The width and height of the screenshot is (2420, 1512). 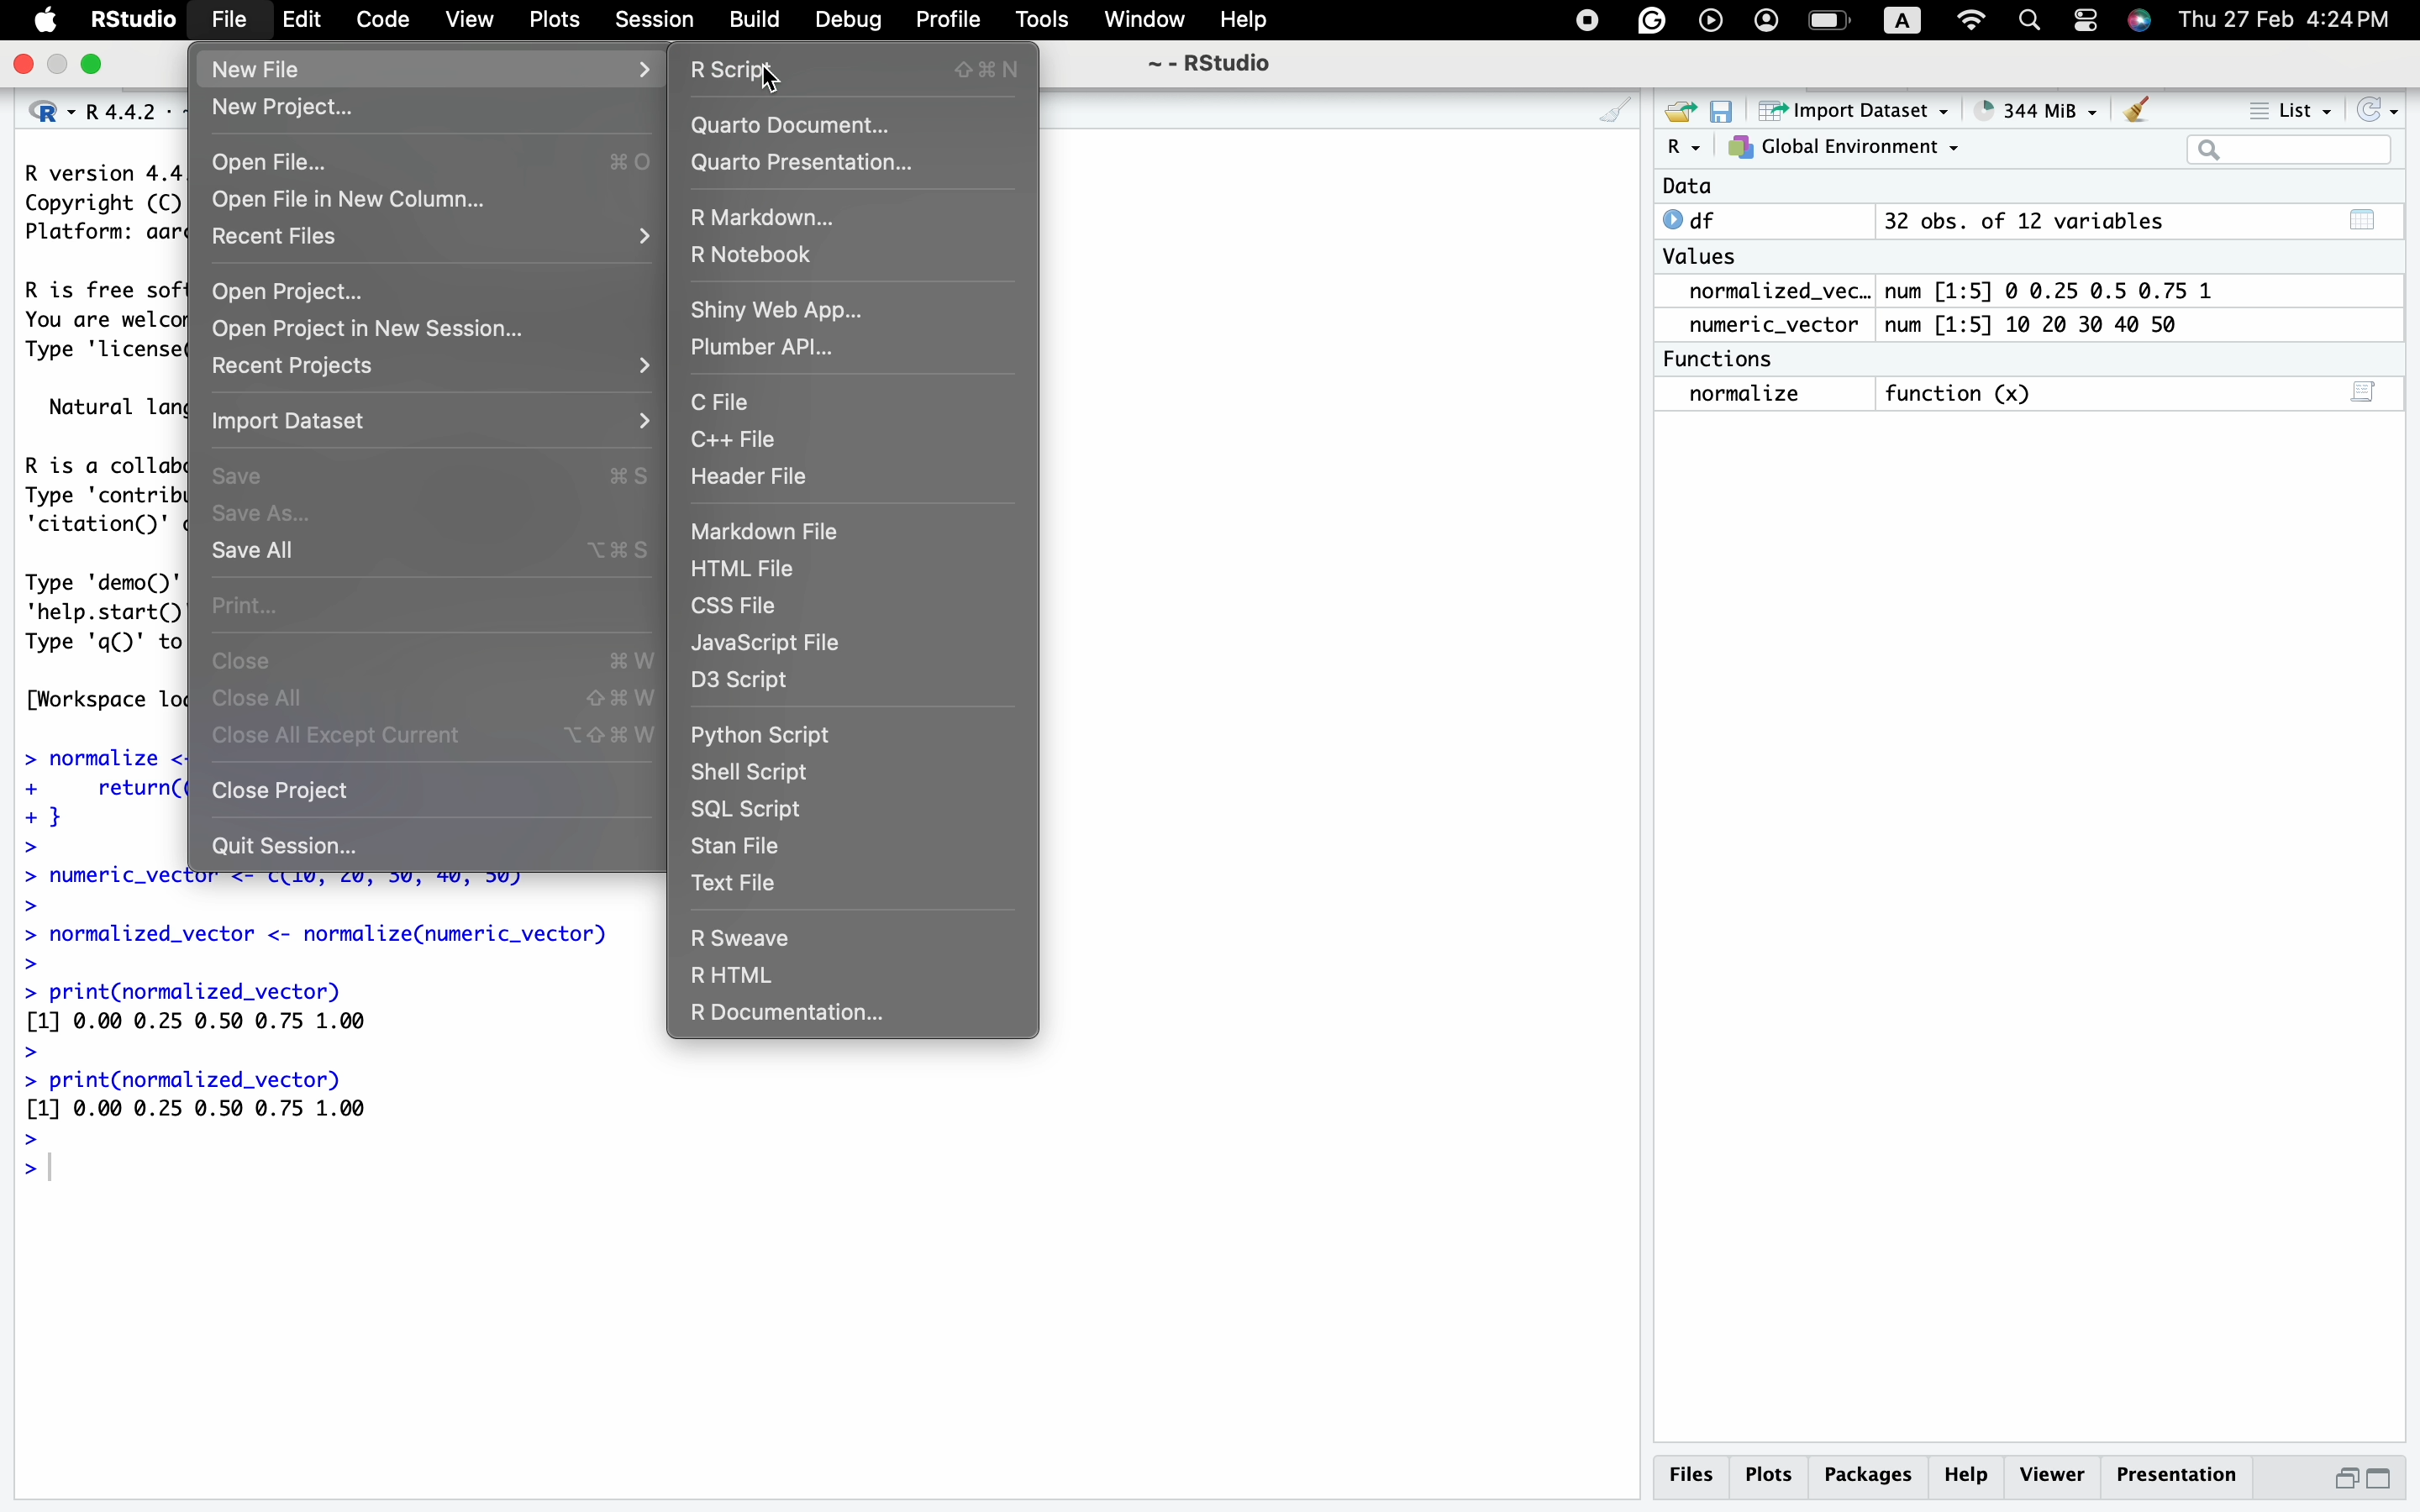 What do you see at coordinates (781, 311) in the screenshot?
I see `Shiny Web App...` at bounding box center [781, 311].